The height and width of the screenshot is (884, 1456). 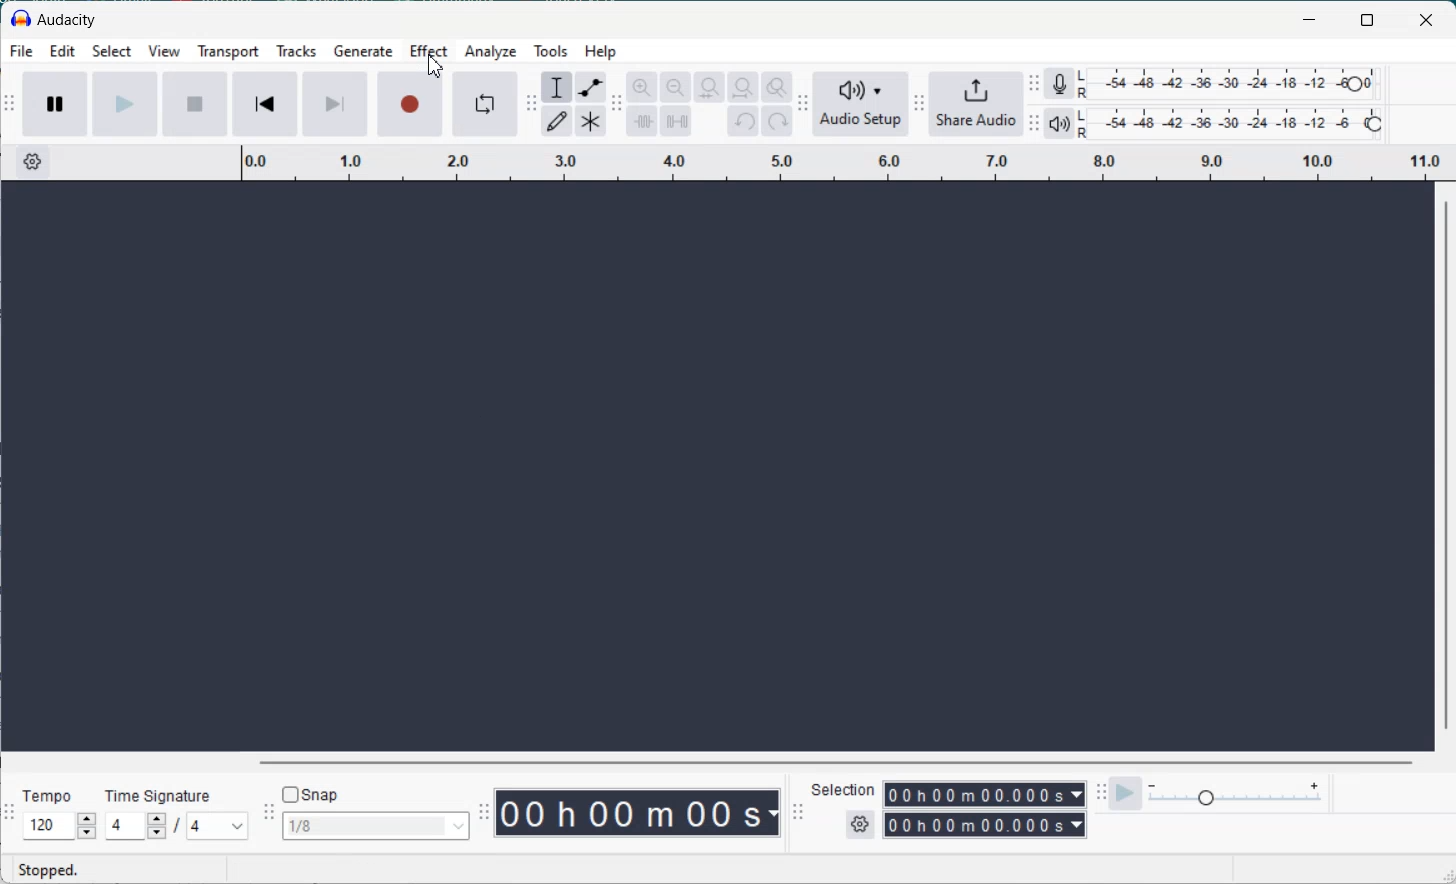 What do you see at coordinates (1446, 466) in the screenshot?
I see `Vertical scroll bar` at bounding box center [1446, 466].